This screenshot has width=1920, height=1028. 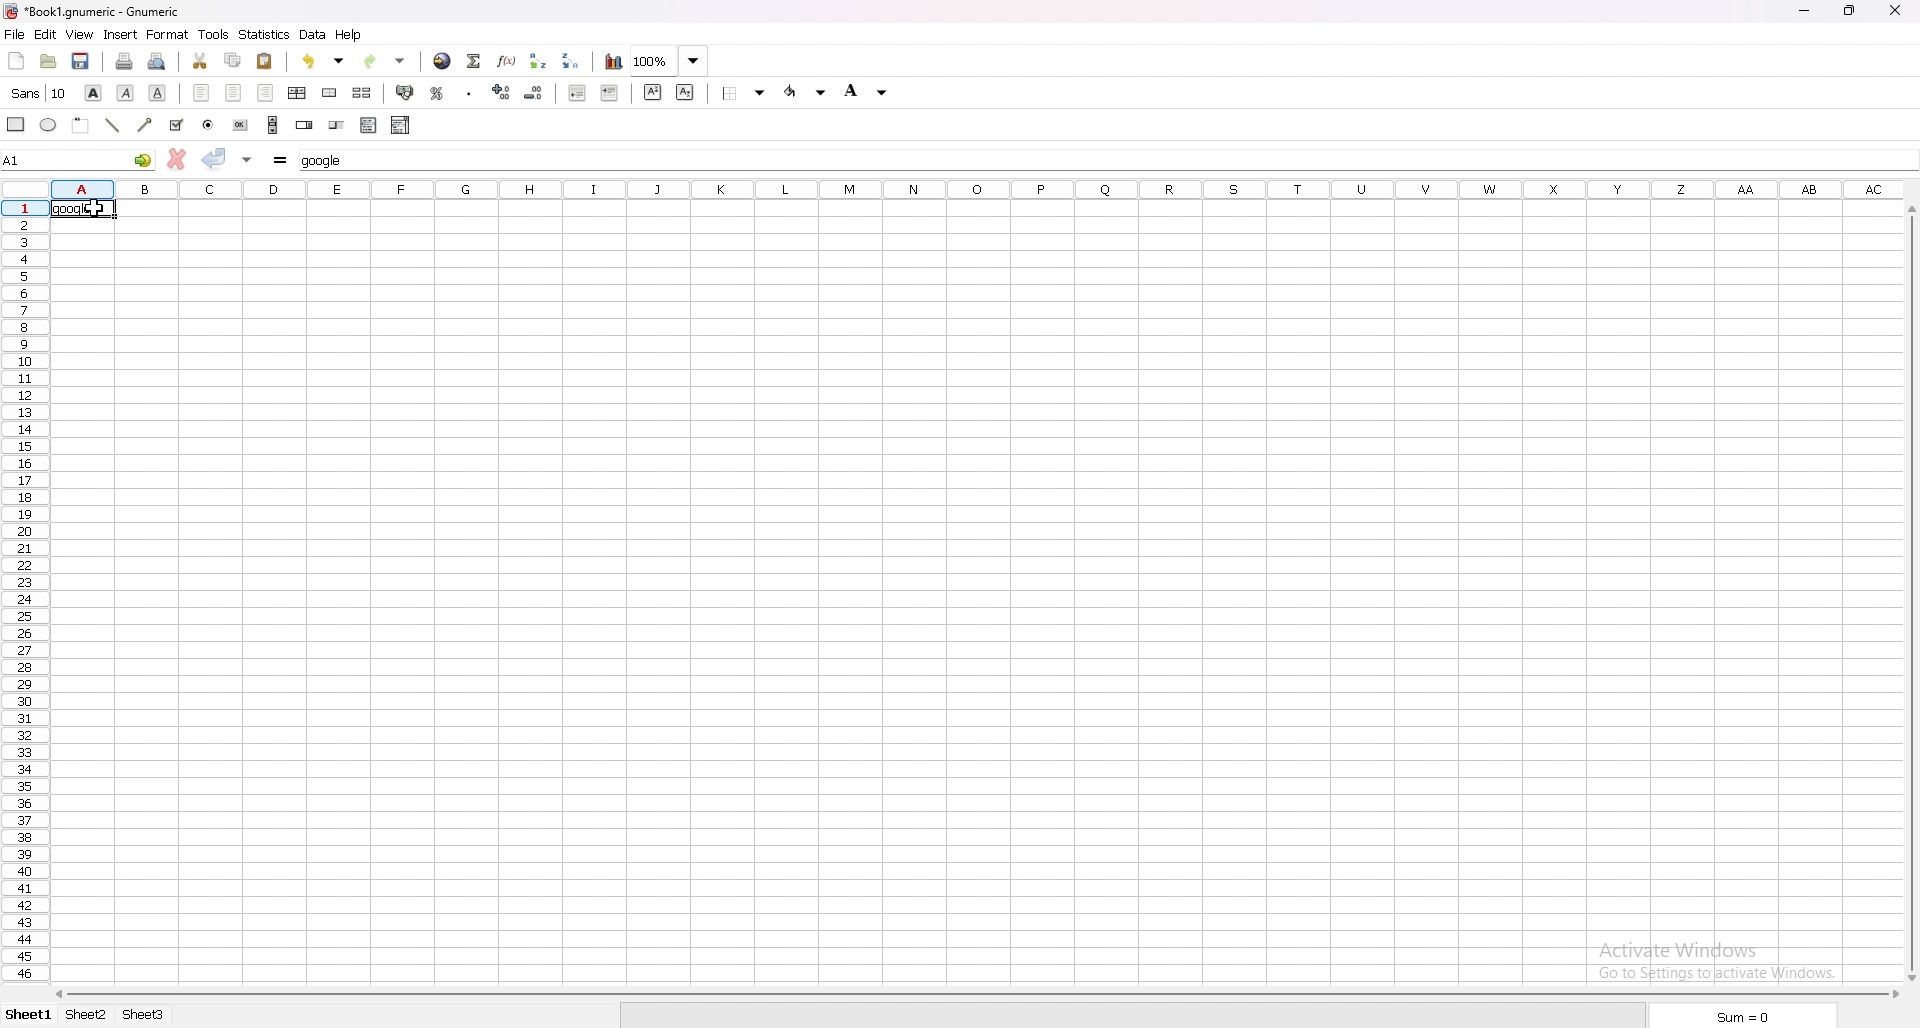 What do you see at coordinates (368, 125) in the screenshot?
I see `list` at bounding box center [368, 125].